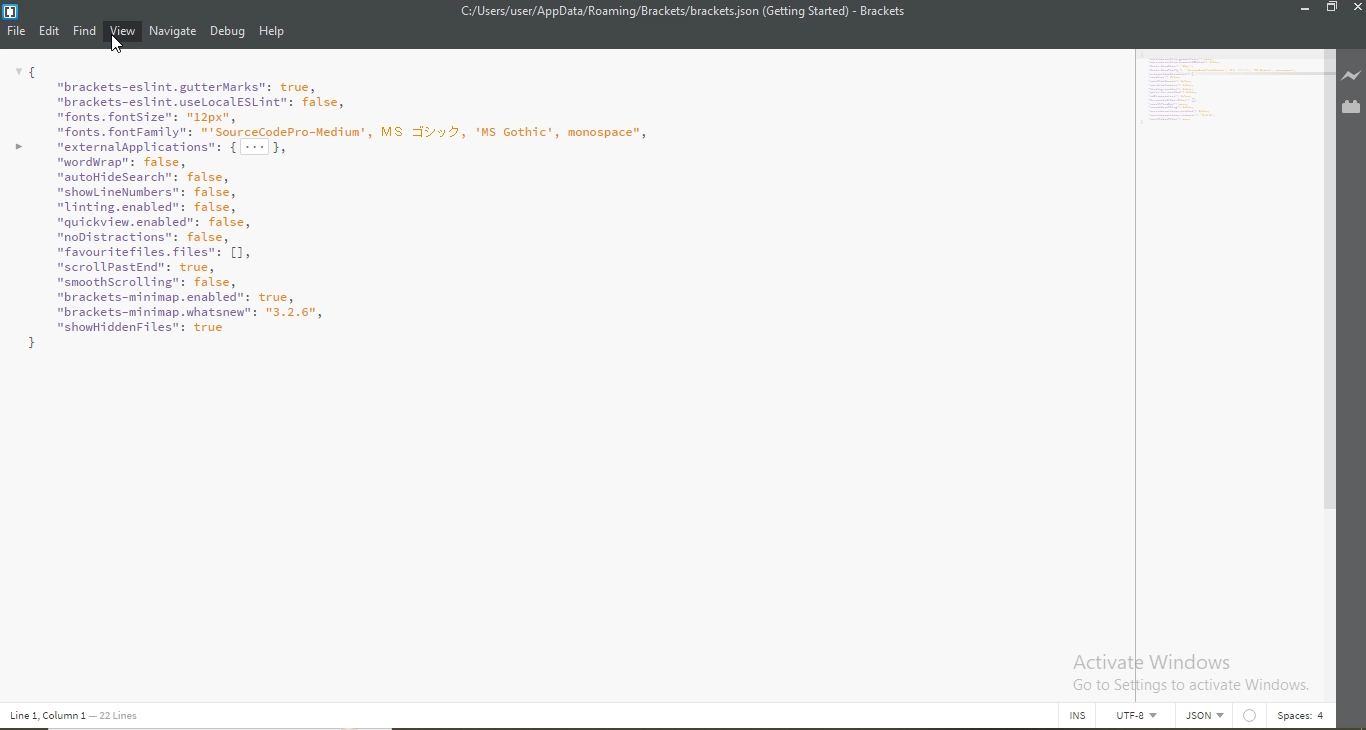 Image resolution: width=1366 pixels, height=730 pixels. Describe the element at coordinates (1330, 325) in the screenshot. I see `scroll bar` at that location.